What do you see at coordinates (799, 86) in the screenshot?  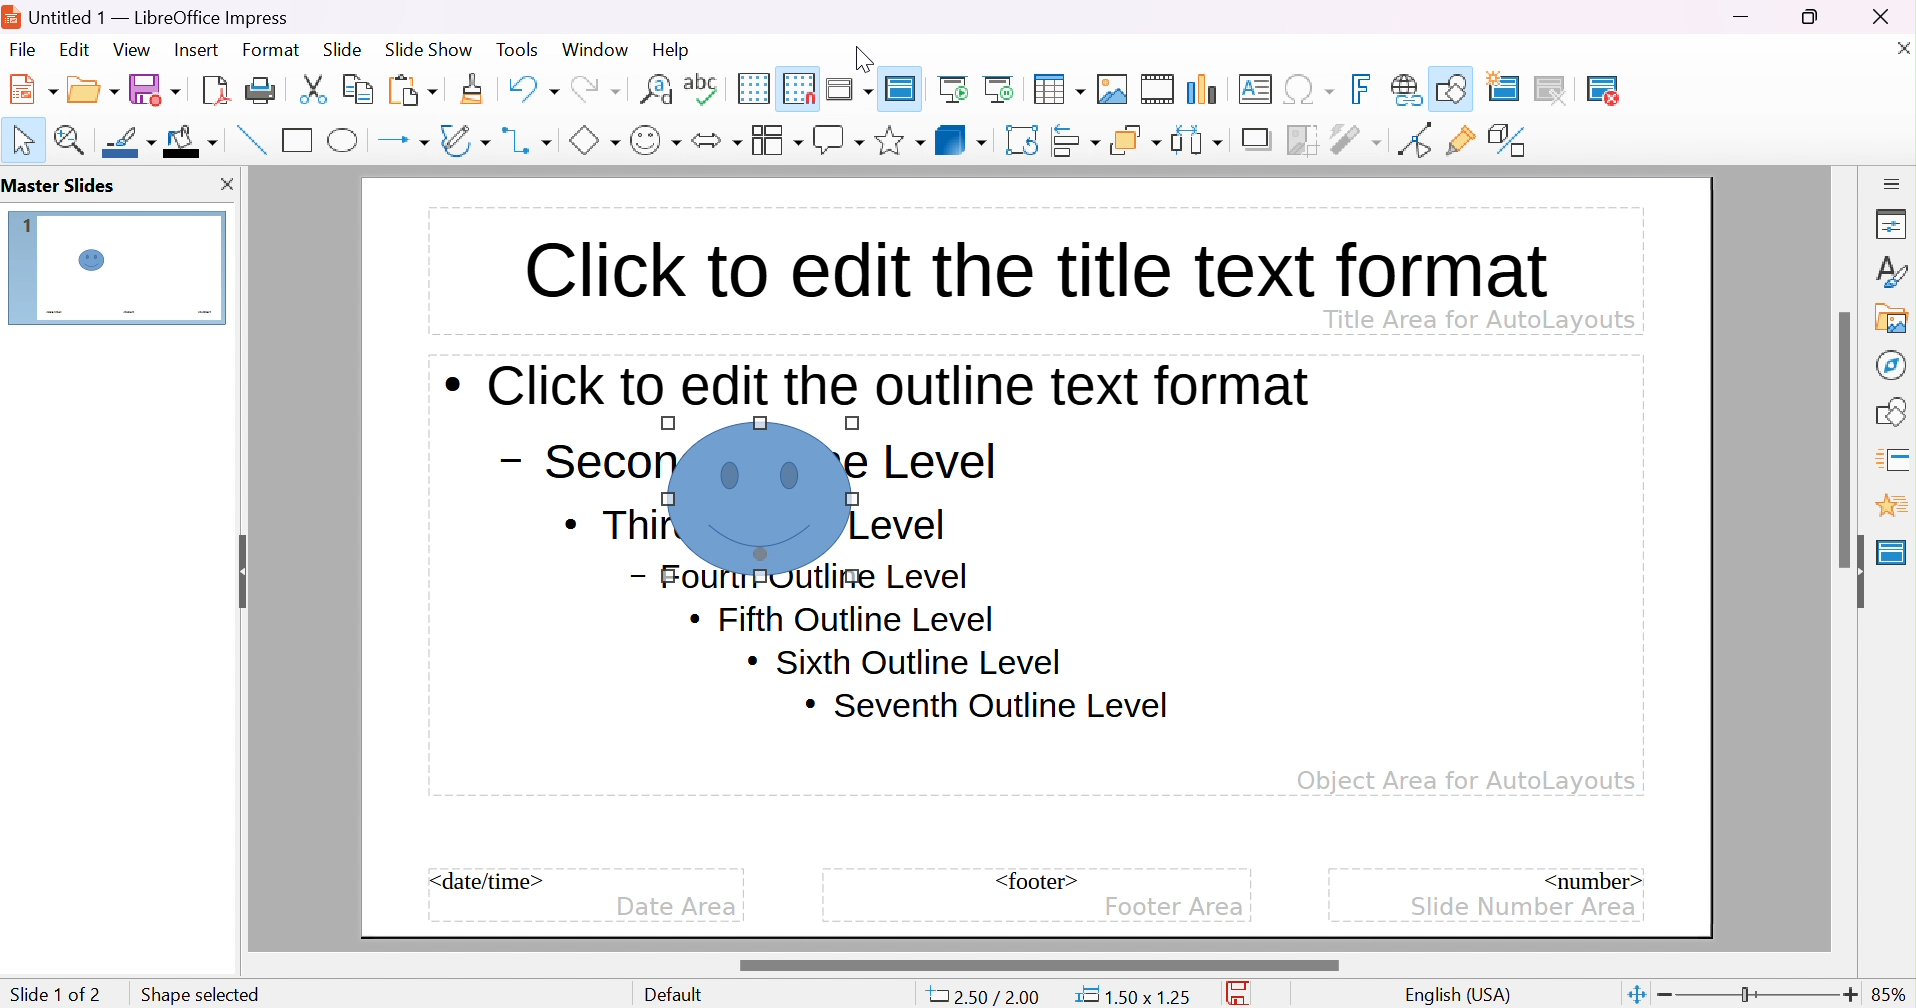 I see `snap to grid` at bounding box center [799, 86].